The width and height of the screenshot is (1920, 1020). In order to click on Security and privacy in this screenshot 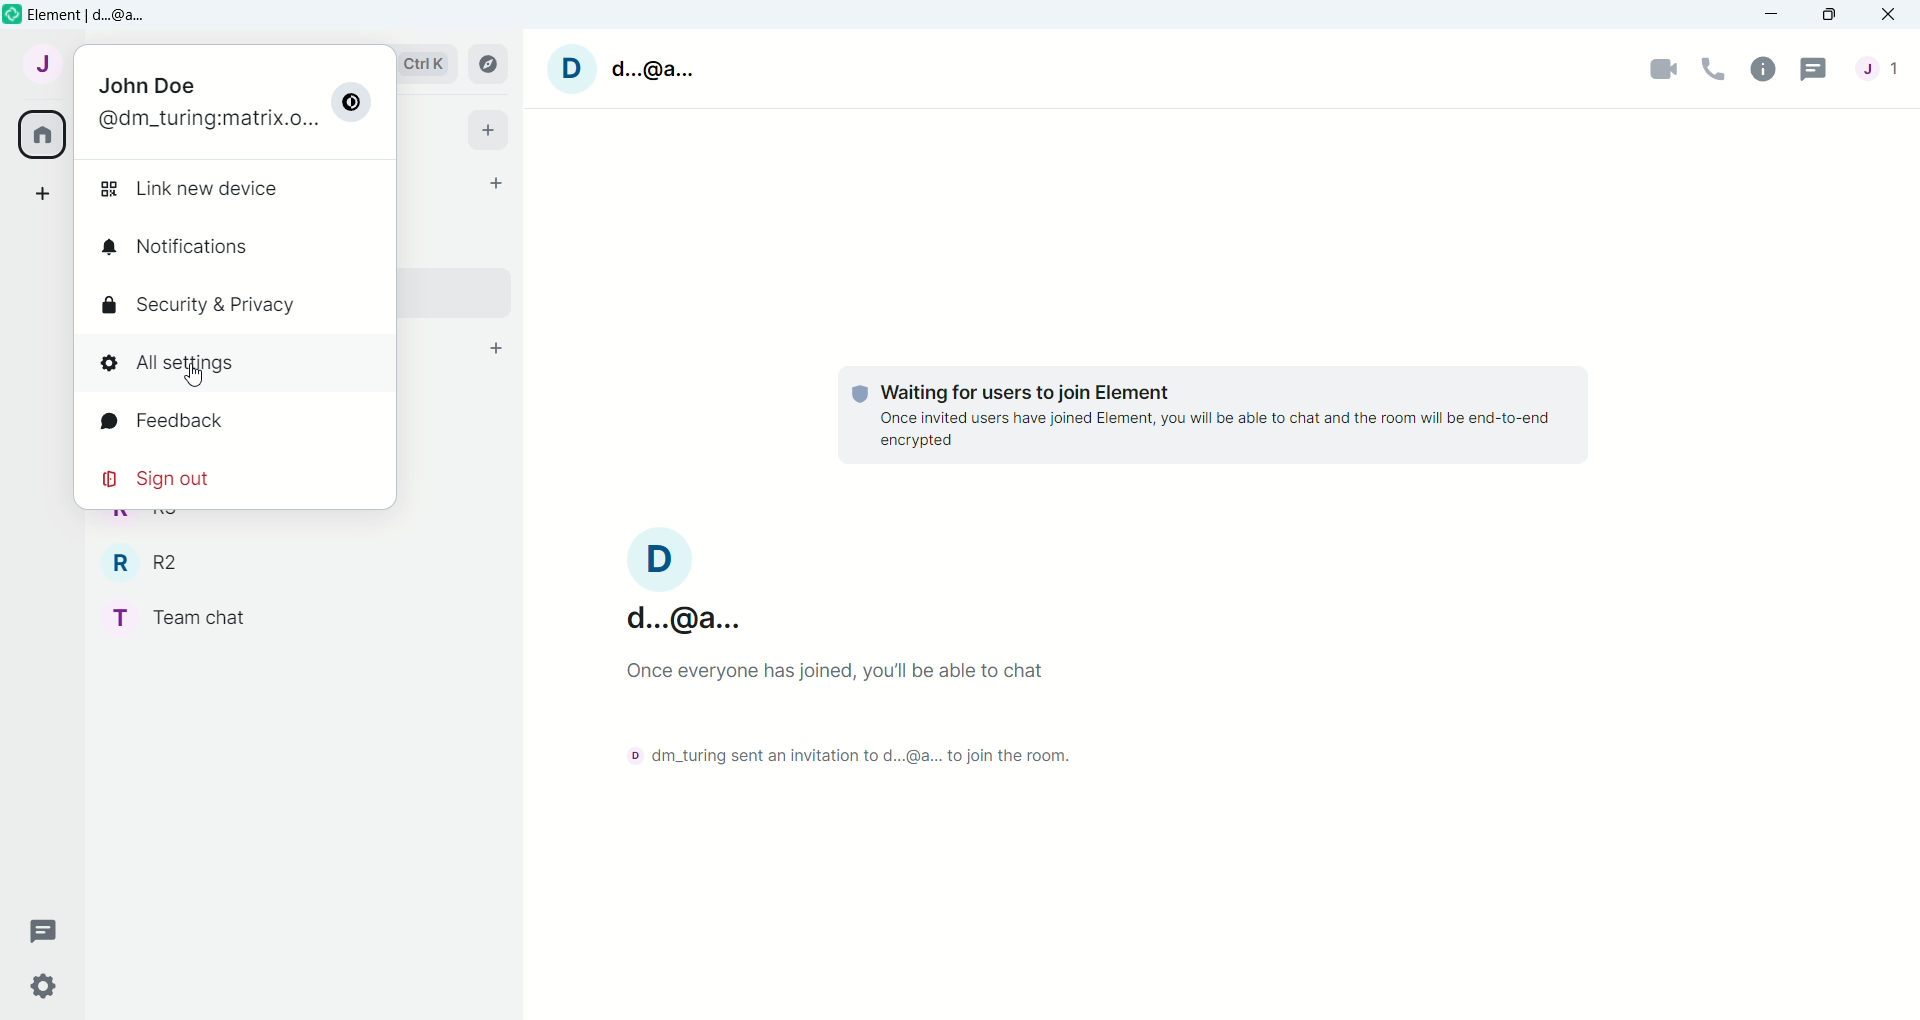, I will do `click(214, 306)`.